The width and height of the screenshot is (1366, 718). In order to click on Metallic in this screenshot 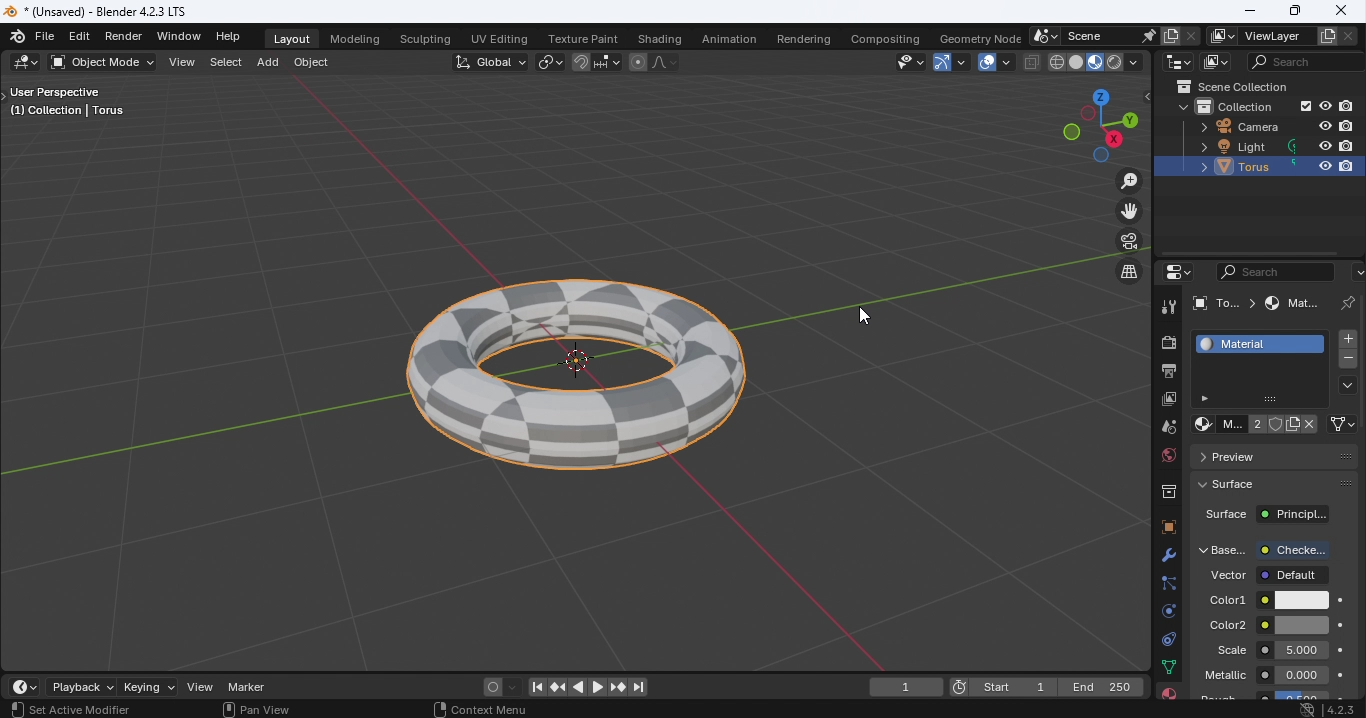, I will do `click(1264, 675)`.